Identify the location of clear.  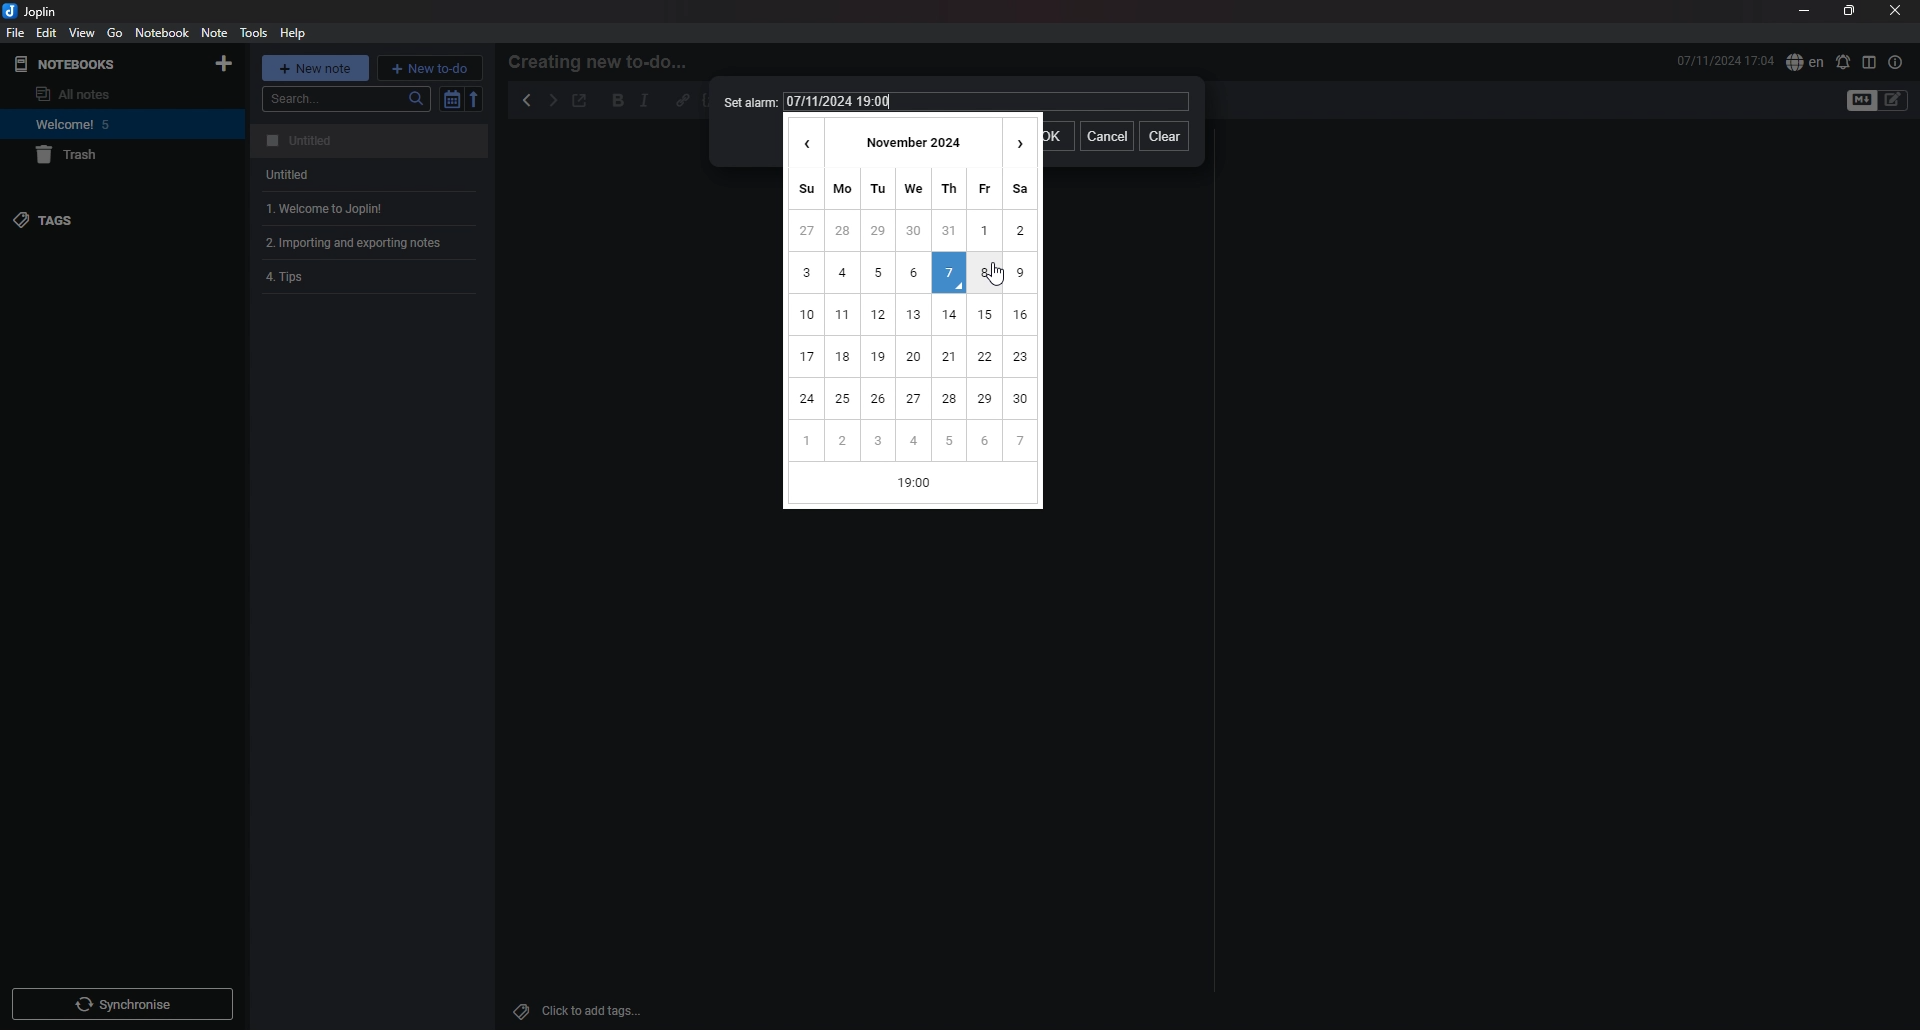
(1164, 138).